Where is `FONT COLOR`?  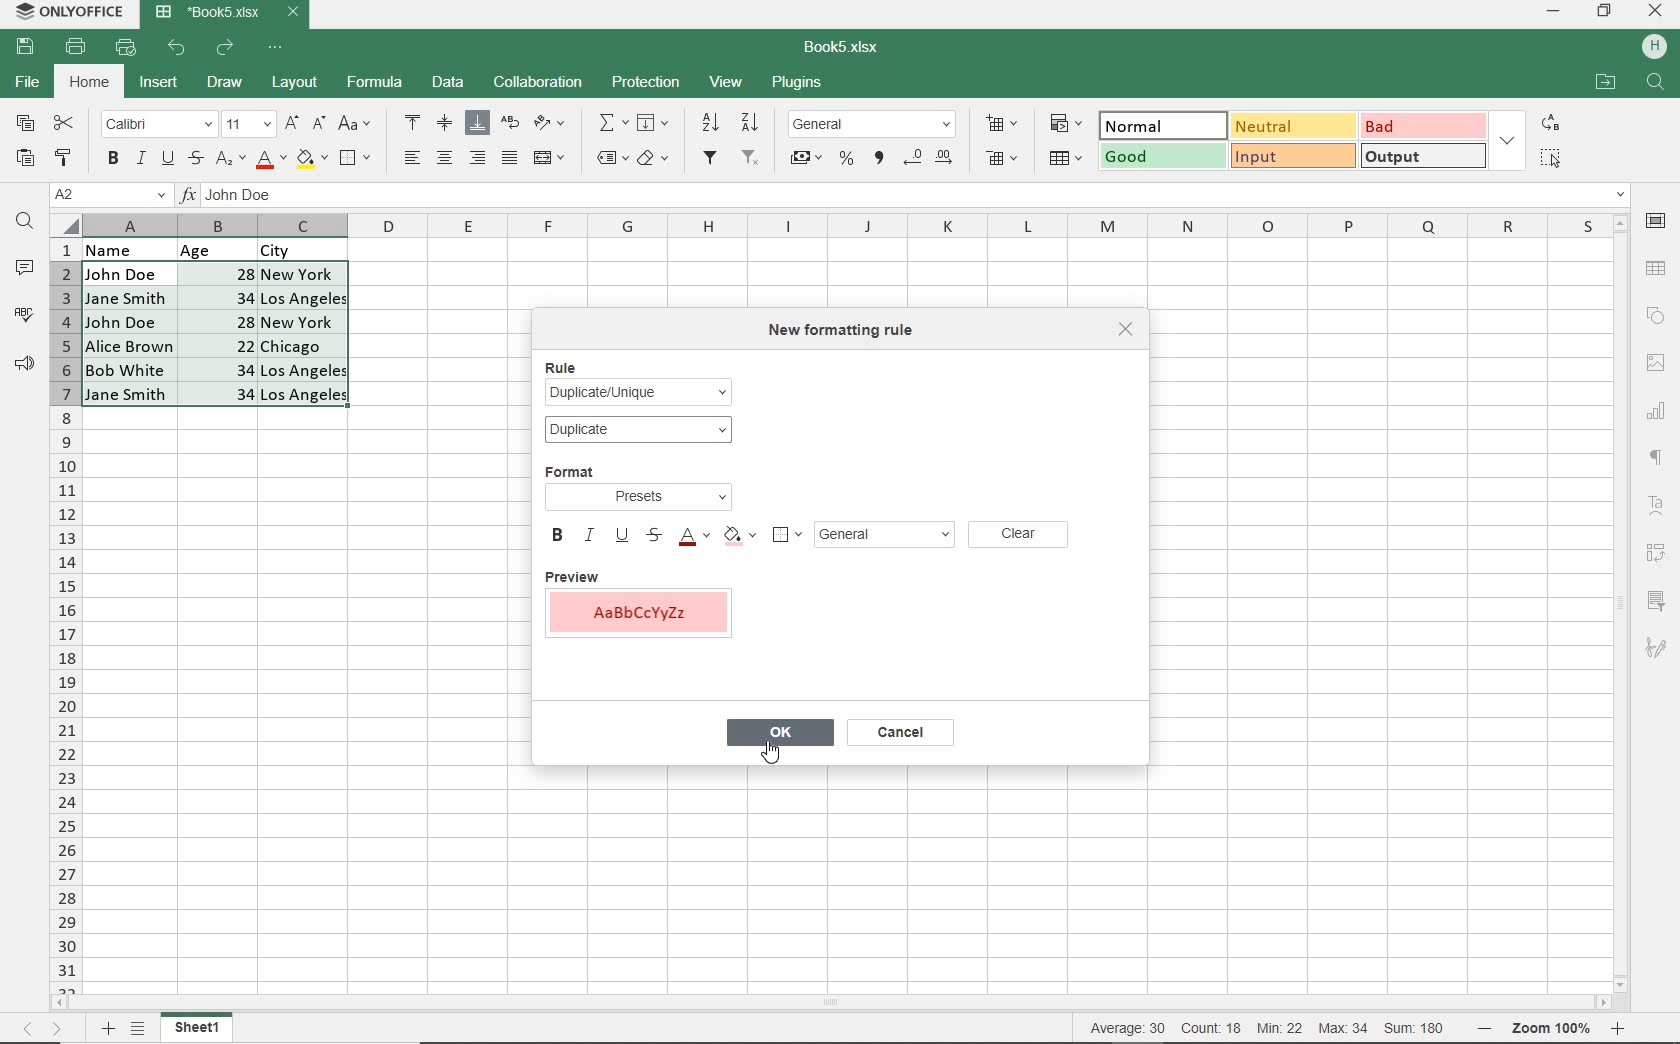 FONT COLOR is located at coordinates (271, 160).